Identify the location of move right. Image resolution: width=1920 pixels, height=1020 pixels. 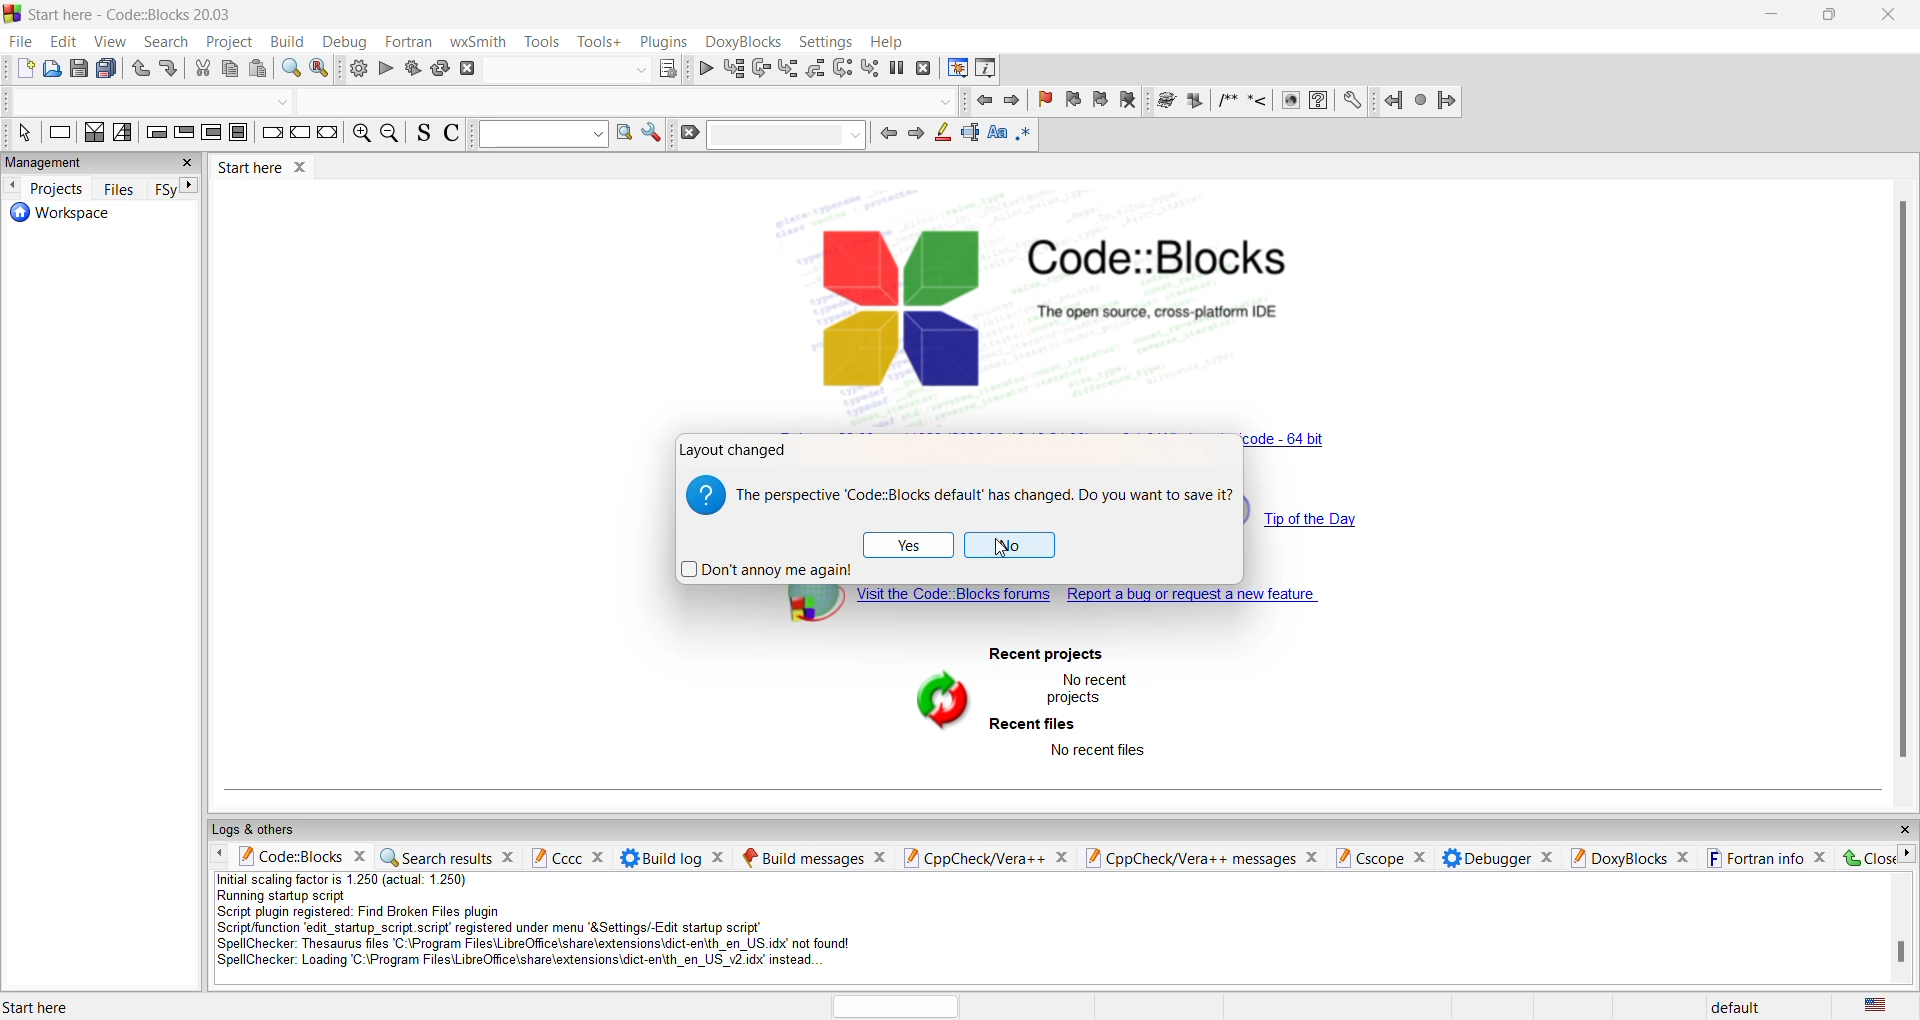
(190, 185).